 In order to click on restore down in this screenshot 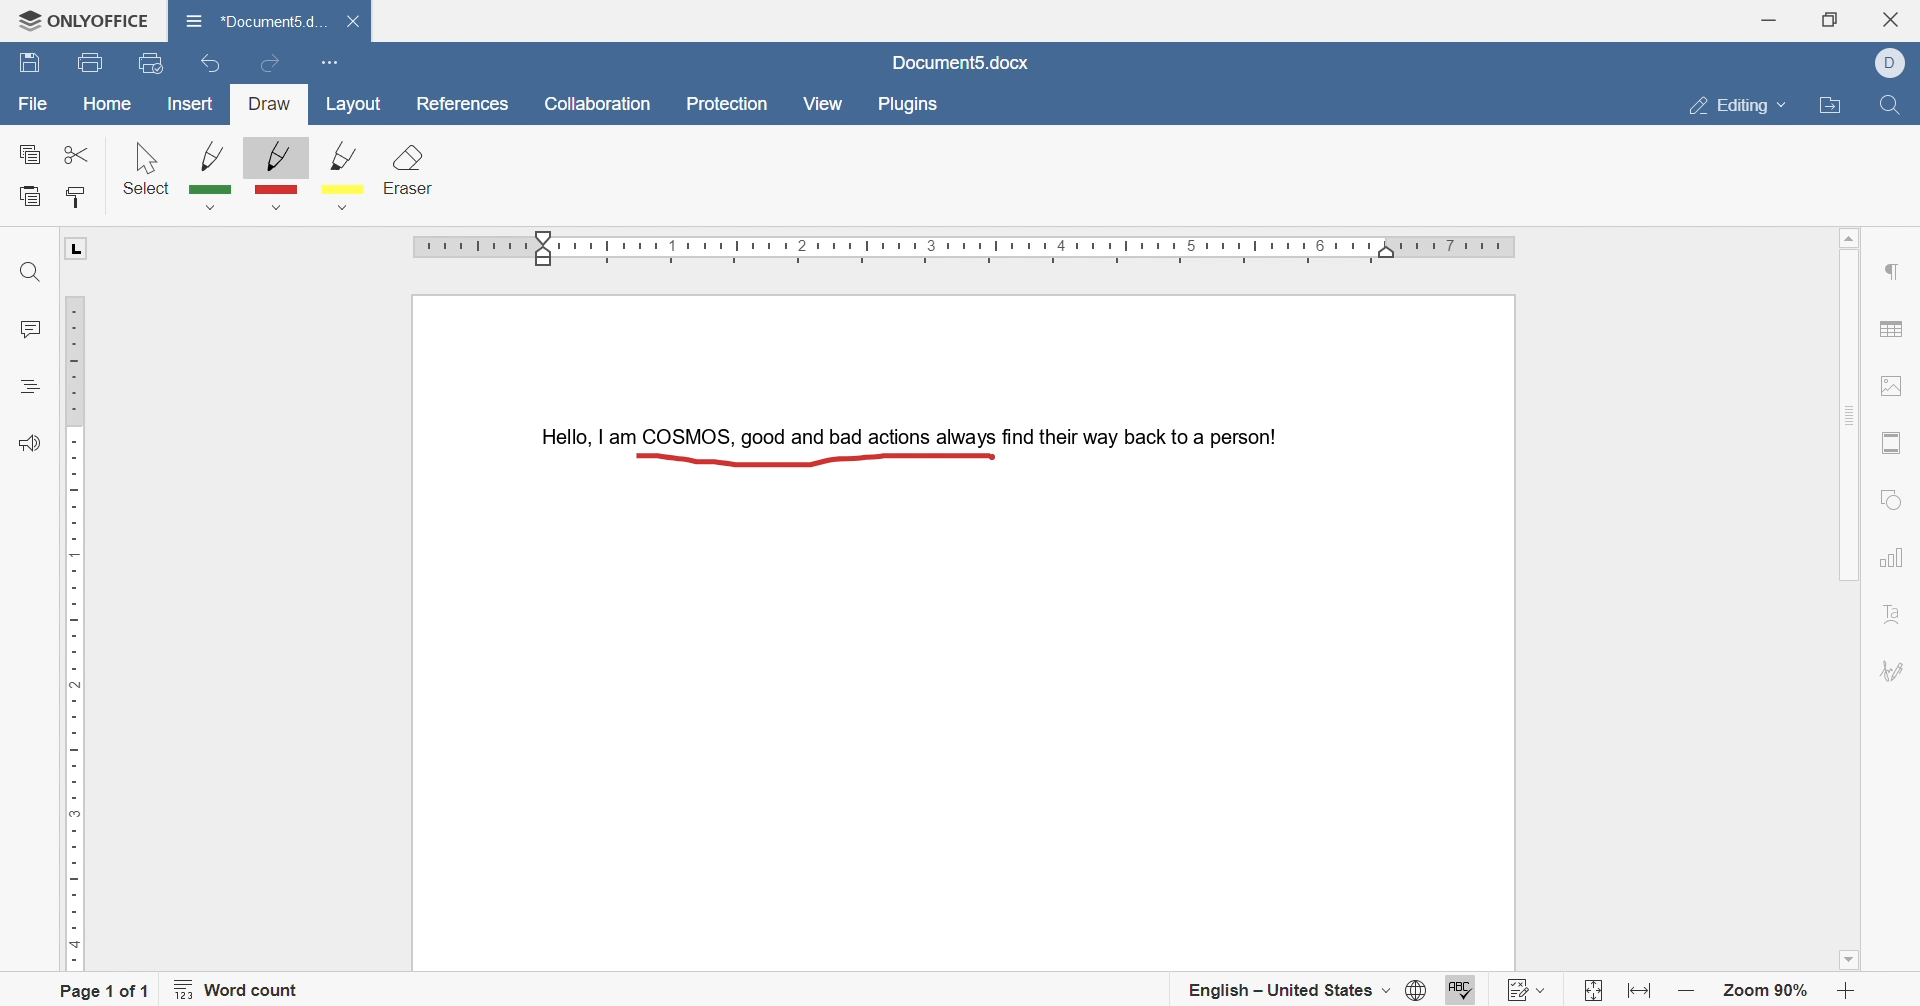, I will do `click(1830, 19)`.